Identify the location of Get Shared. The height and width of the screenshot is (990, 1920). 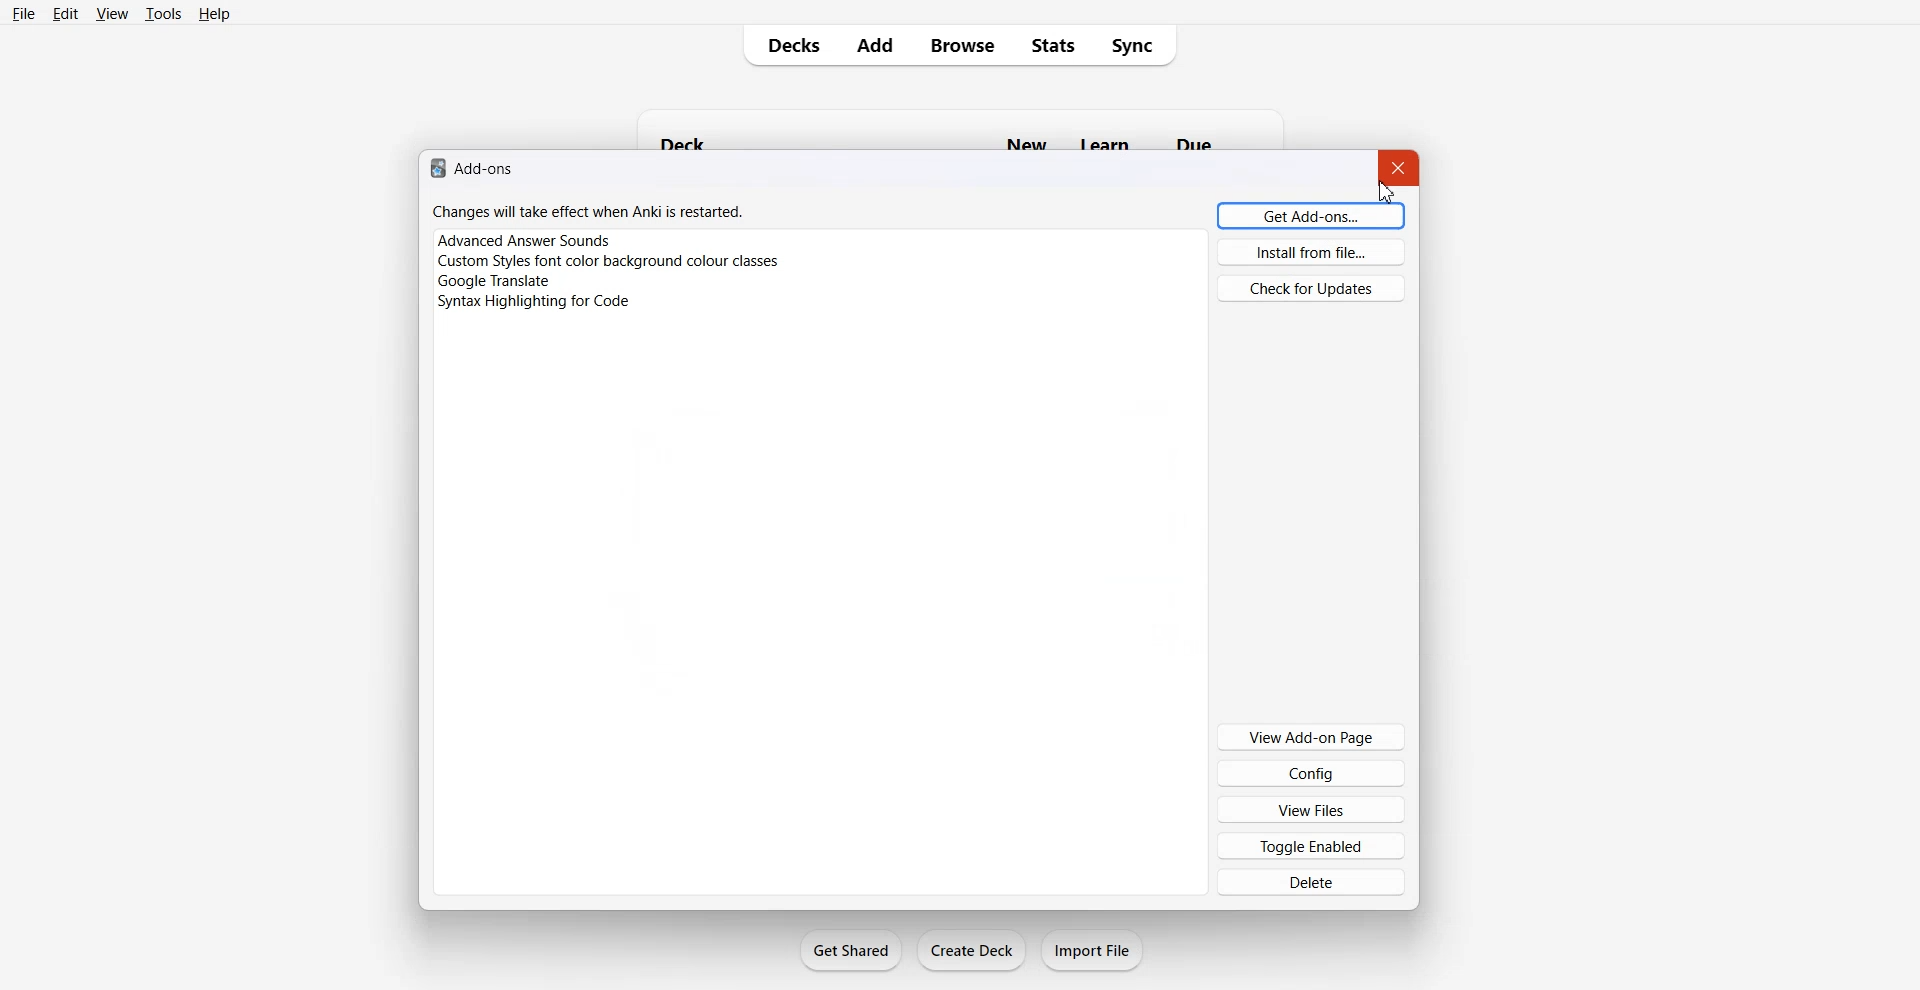
(852, 950).